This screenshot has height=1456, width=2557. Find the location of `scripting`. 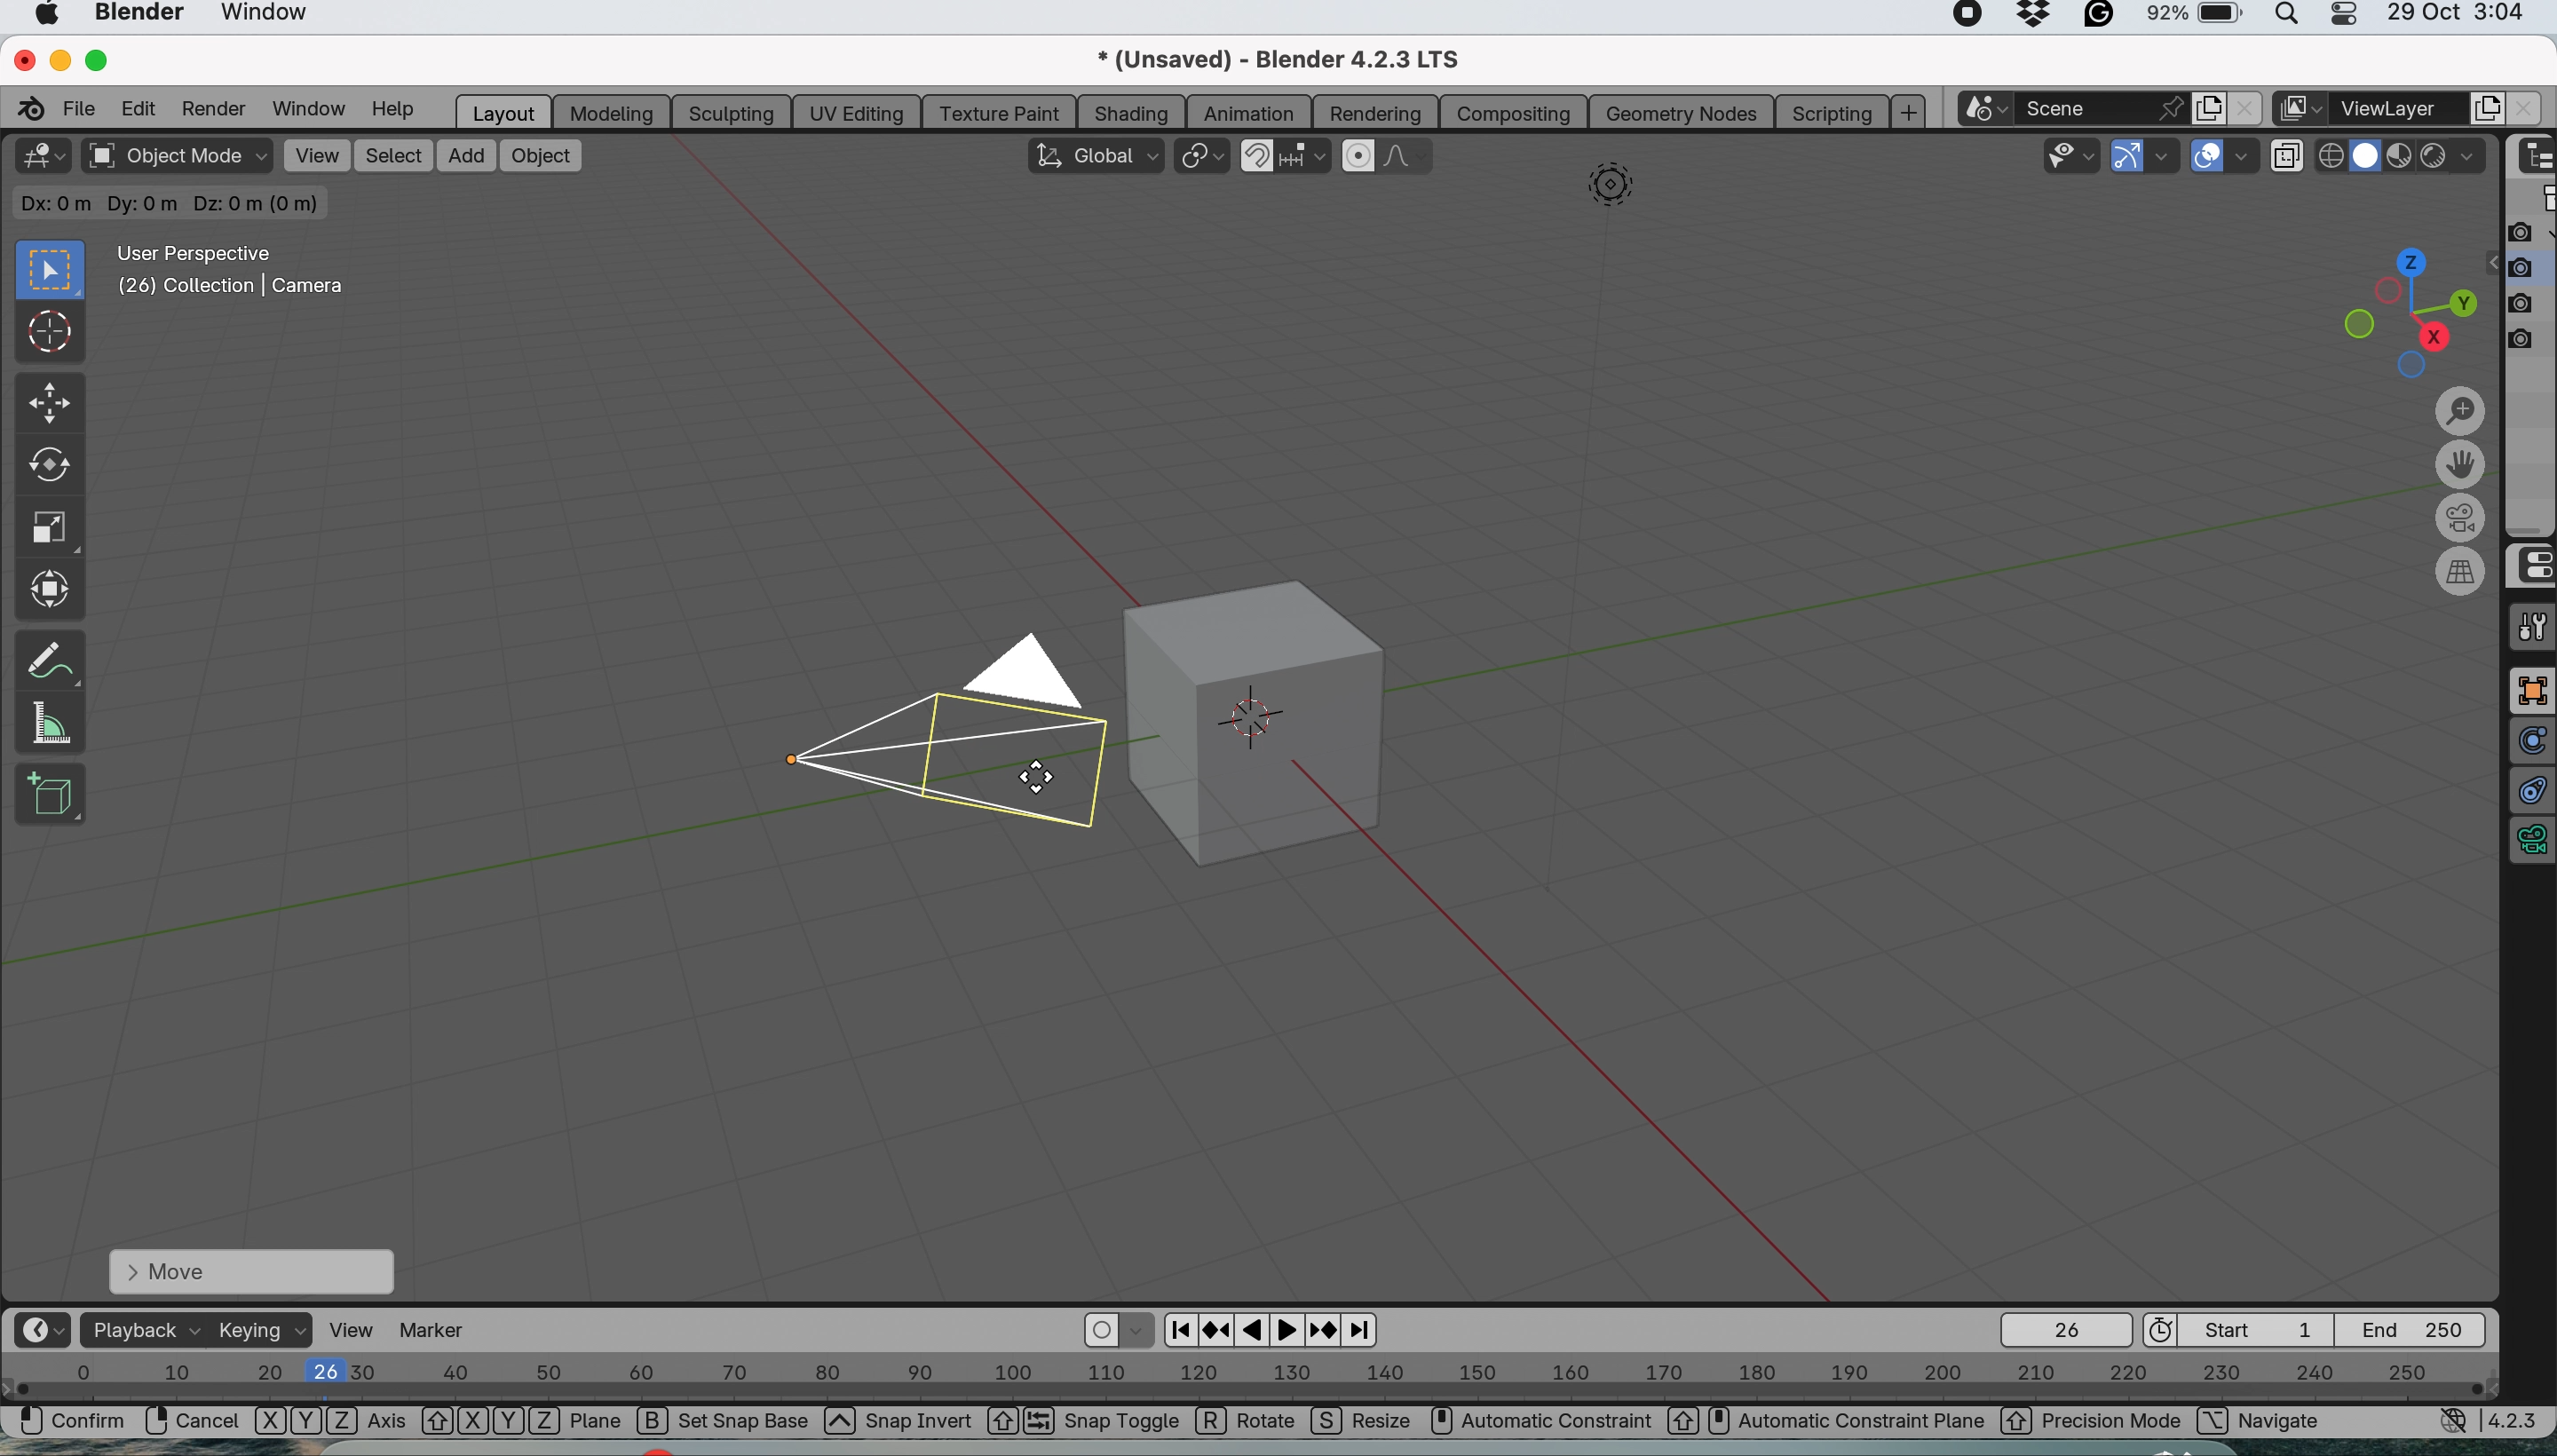

scripting is located at coordinates (1829, 111).